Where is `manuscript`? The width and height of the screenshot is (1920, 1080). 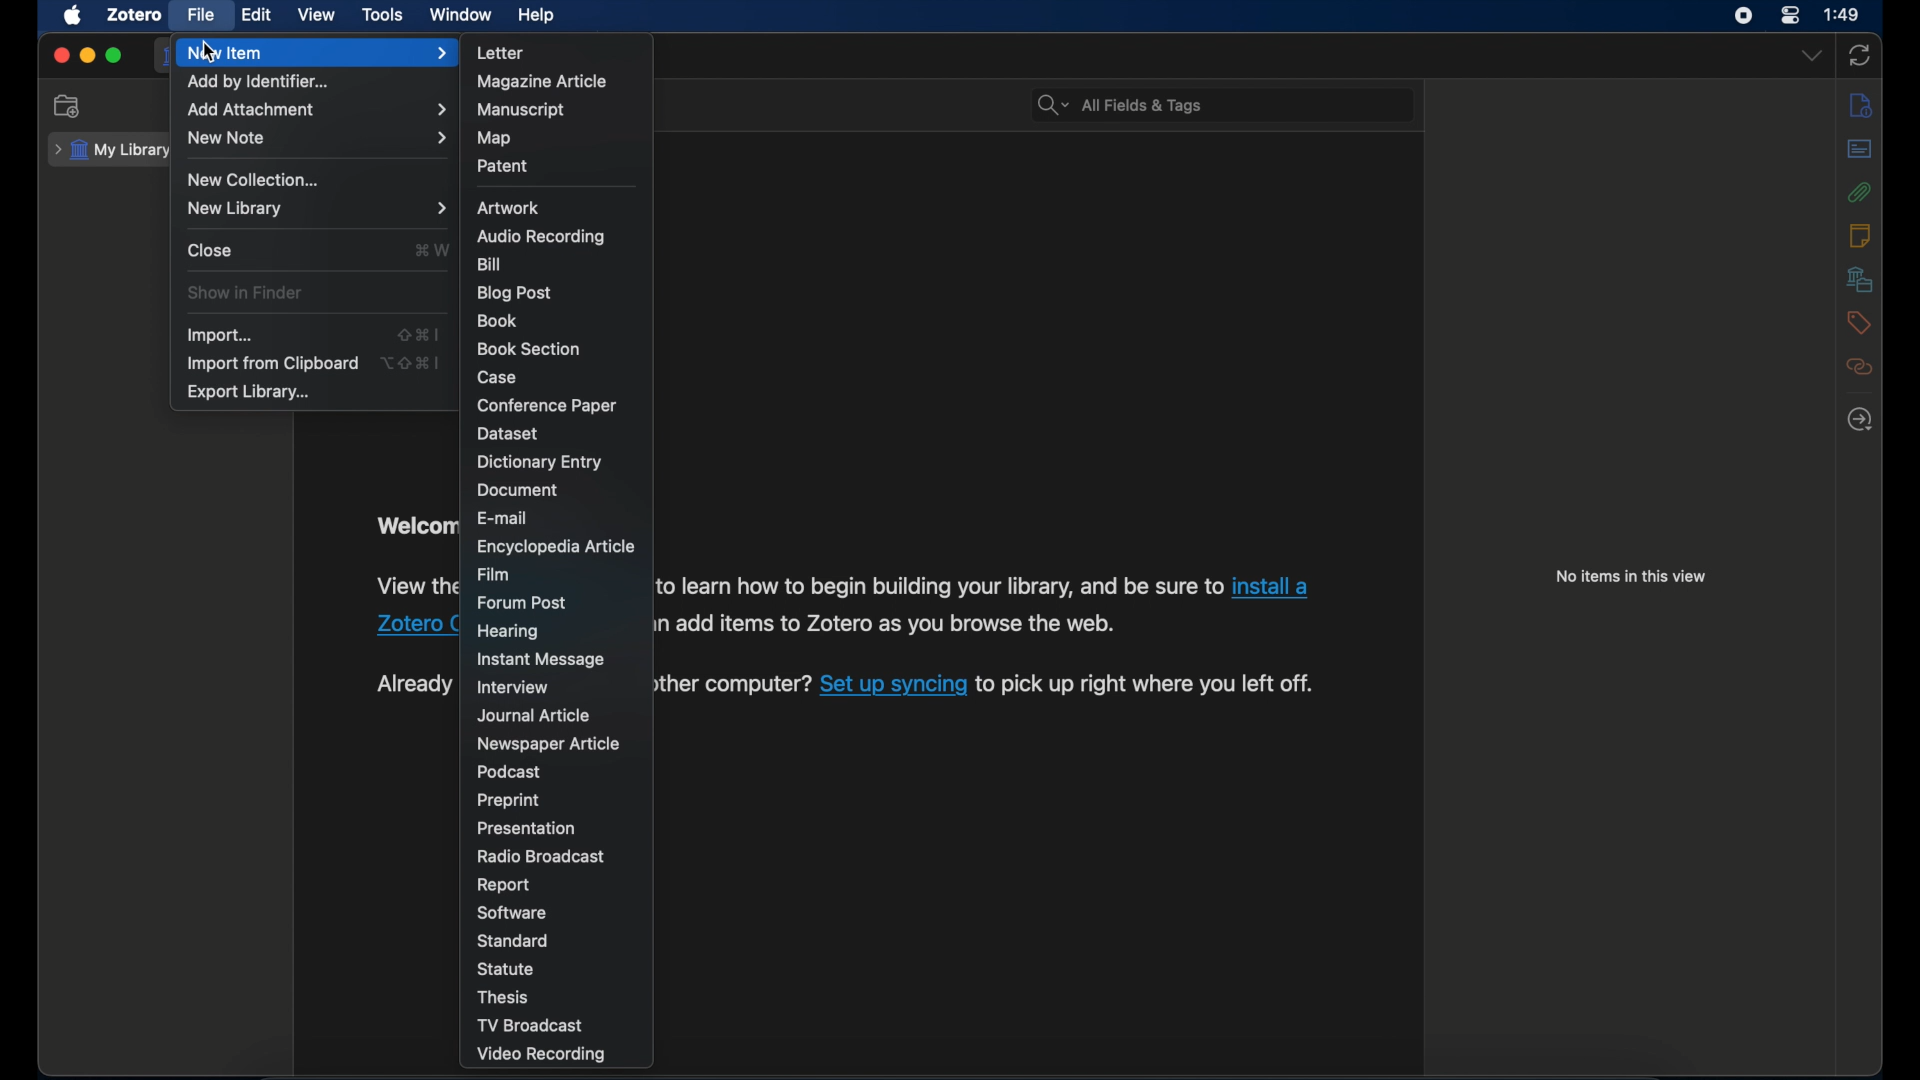
manuscript is located at coordinates (522, 111).